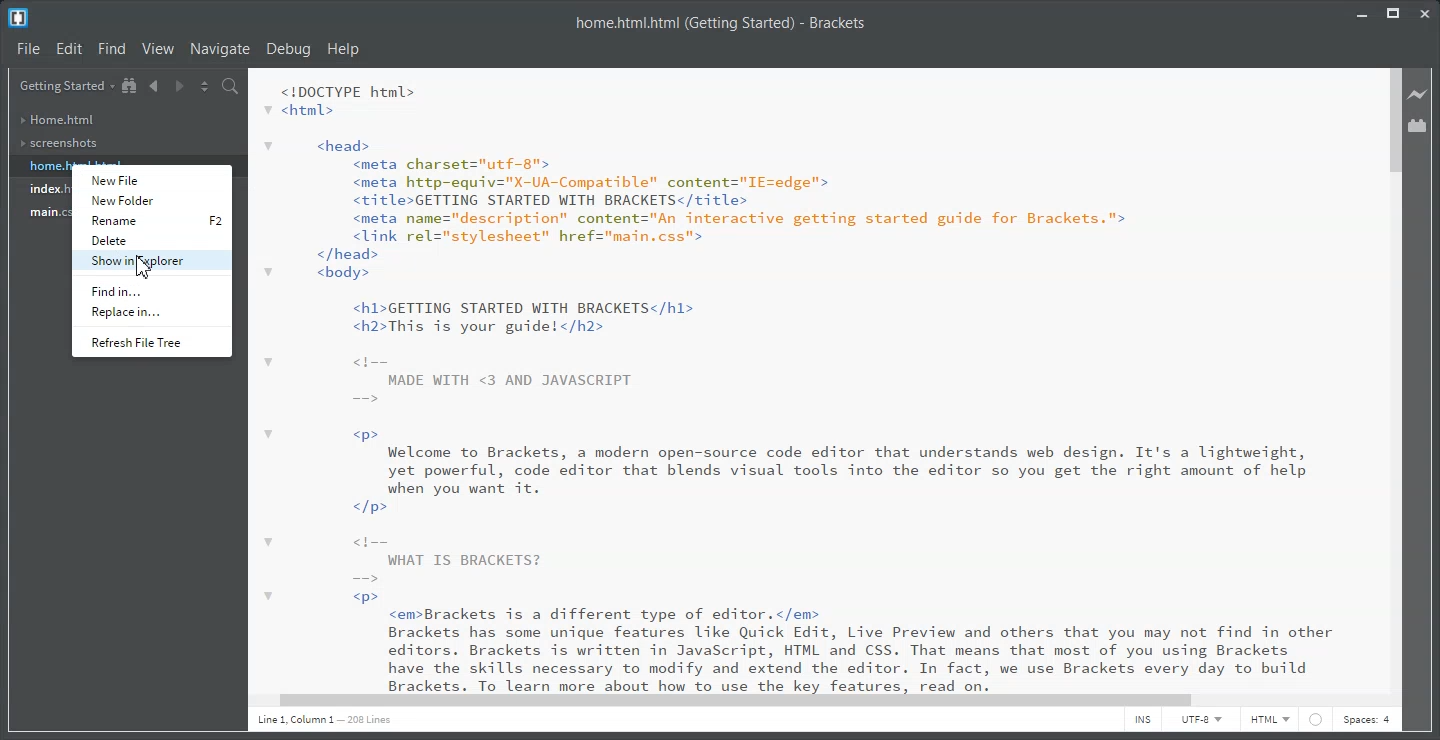 The width and height of the screenshot is (1440, 740). What do you see at coordinates (151, 342) in the screenshot?
I see `Refresh File Tree` at bounding box center [151, 342].